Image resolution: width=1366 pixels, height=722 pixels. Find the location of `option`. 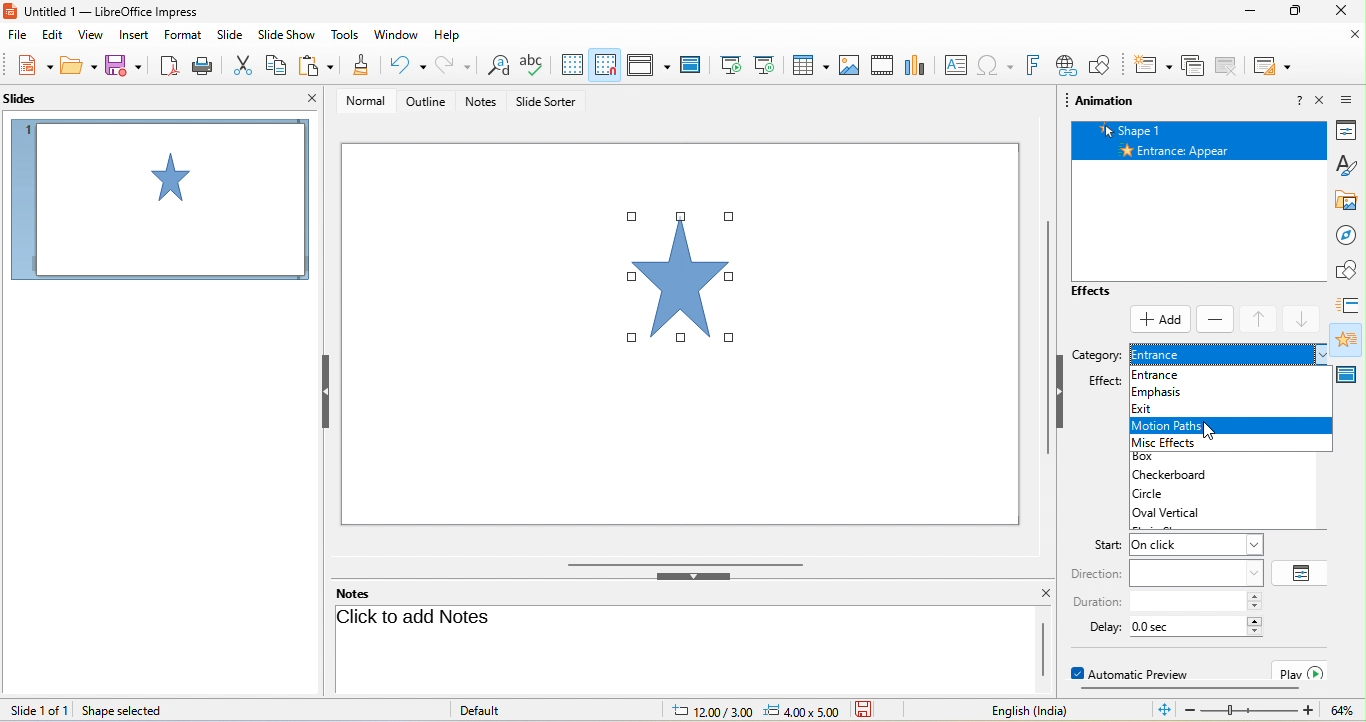

option is located at coordinates (1302, 572).